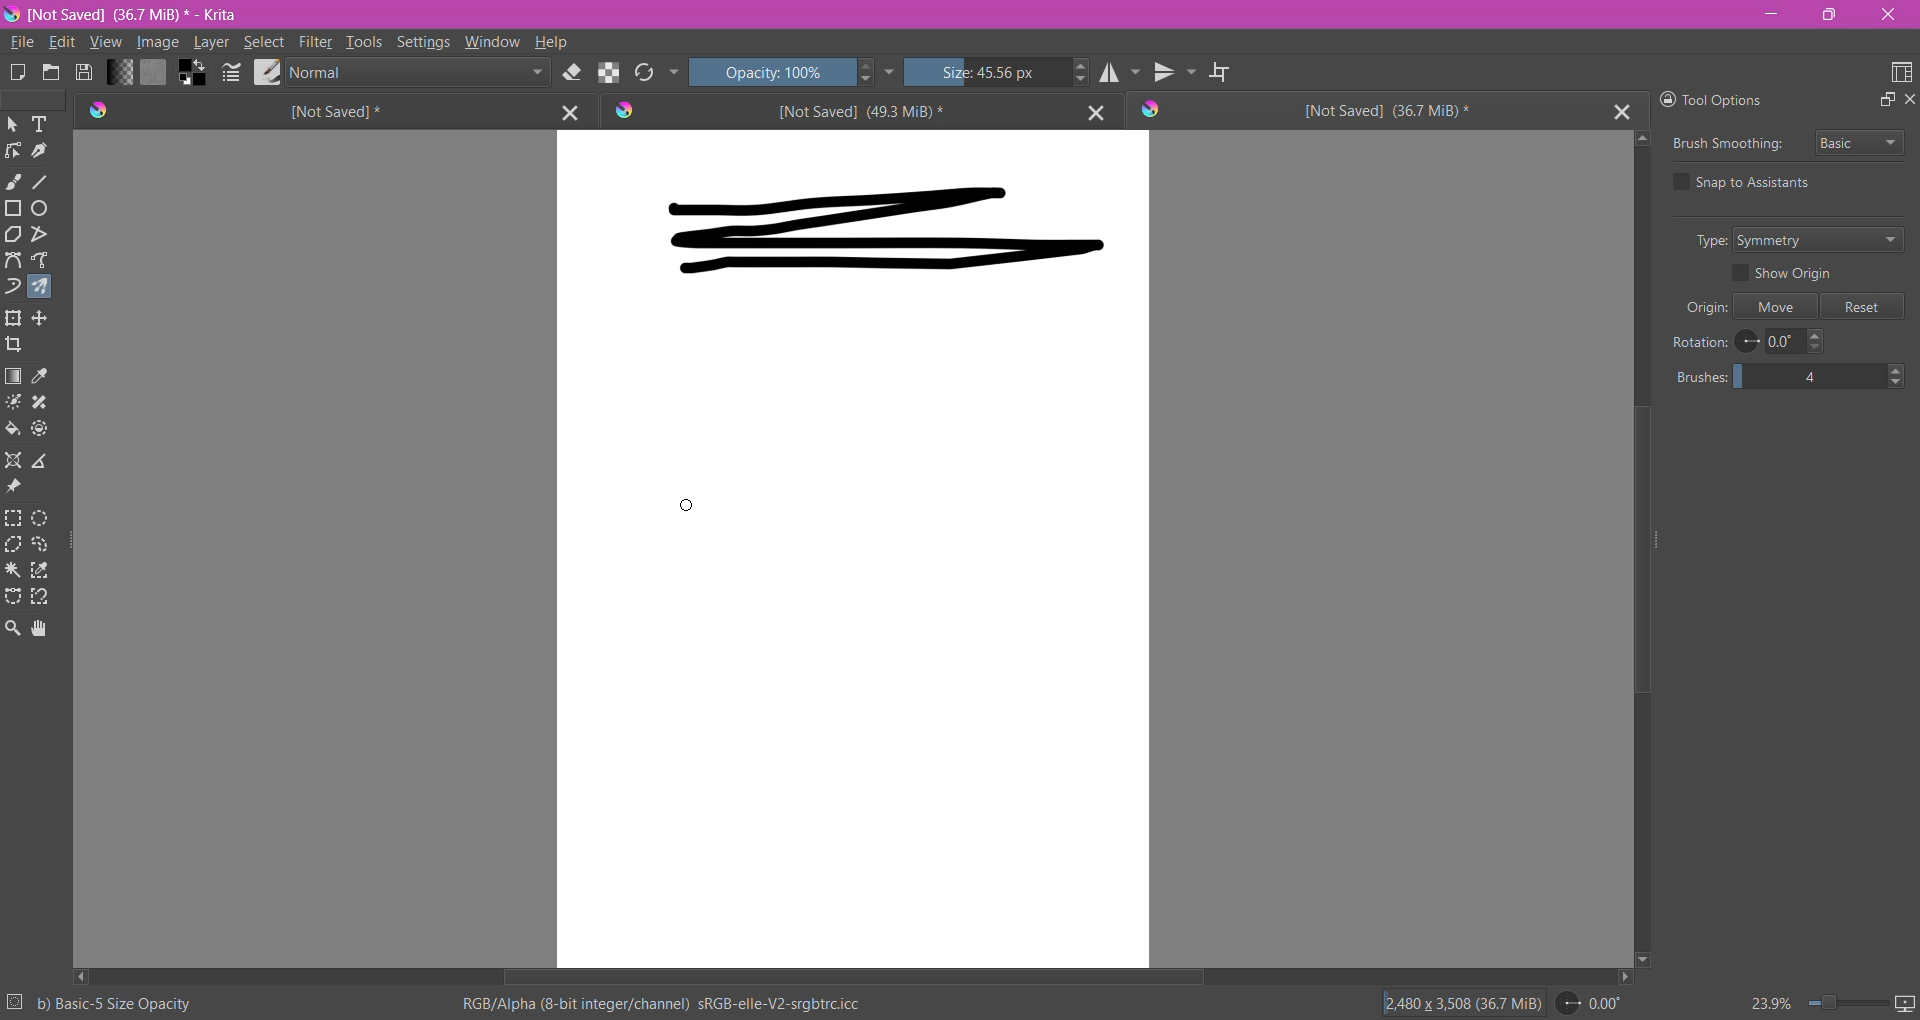 This screenshot has height=1020, width=1920. Describe the element at coordinates (1091, 111) in the screenshot. I see `Close Tab` at that location.